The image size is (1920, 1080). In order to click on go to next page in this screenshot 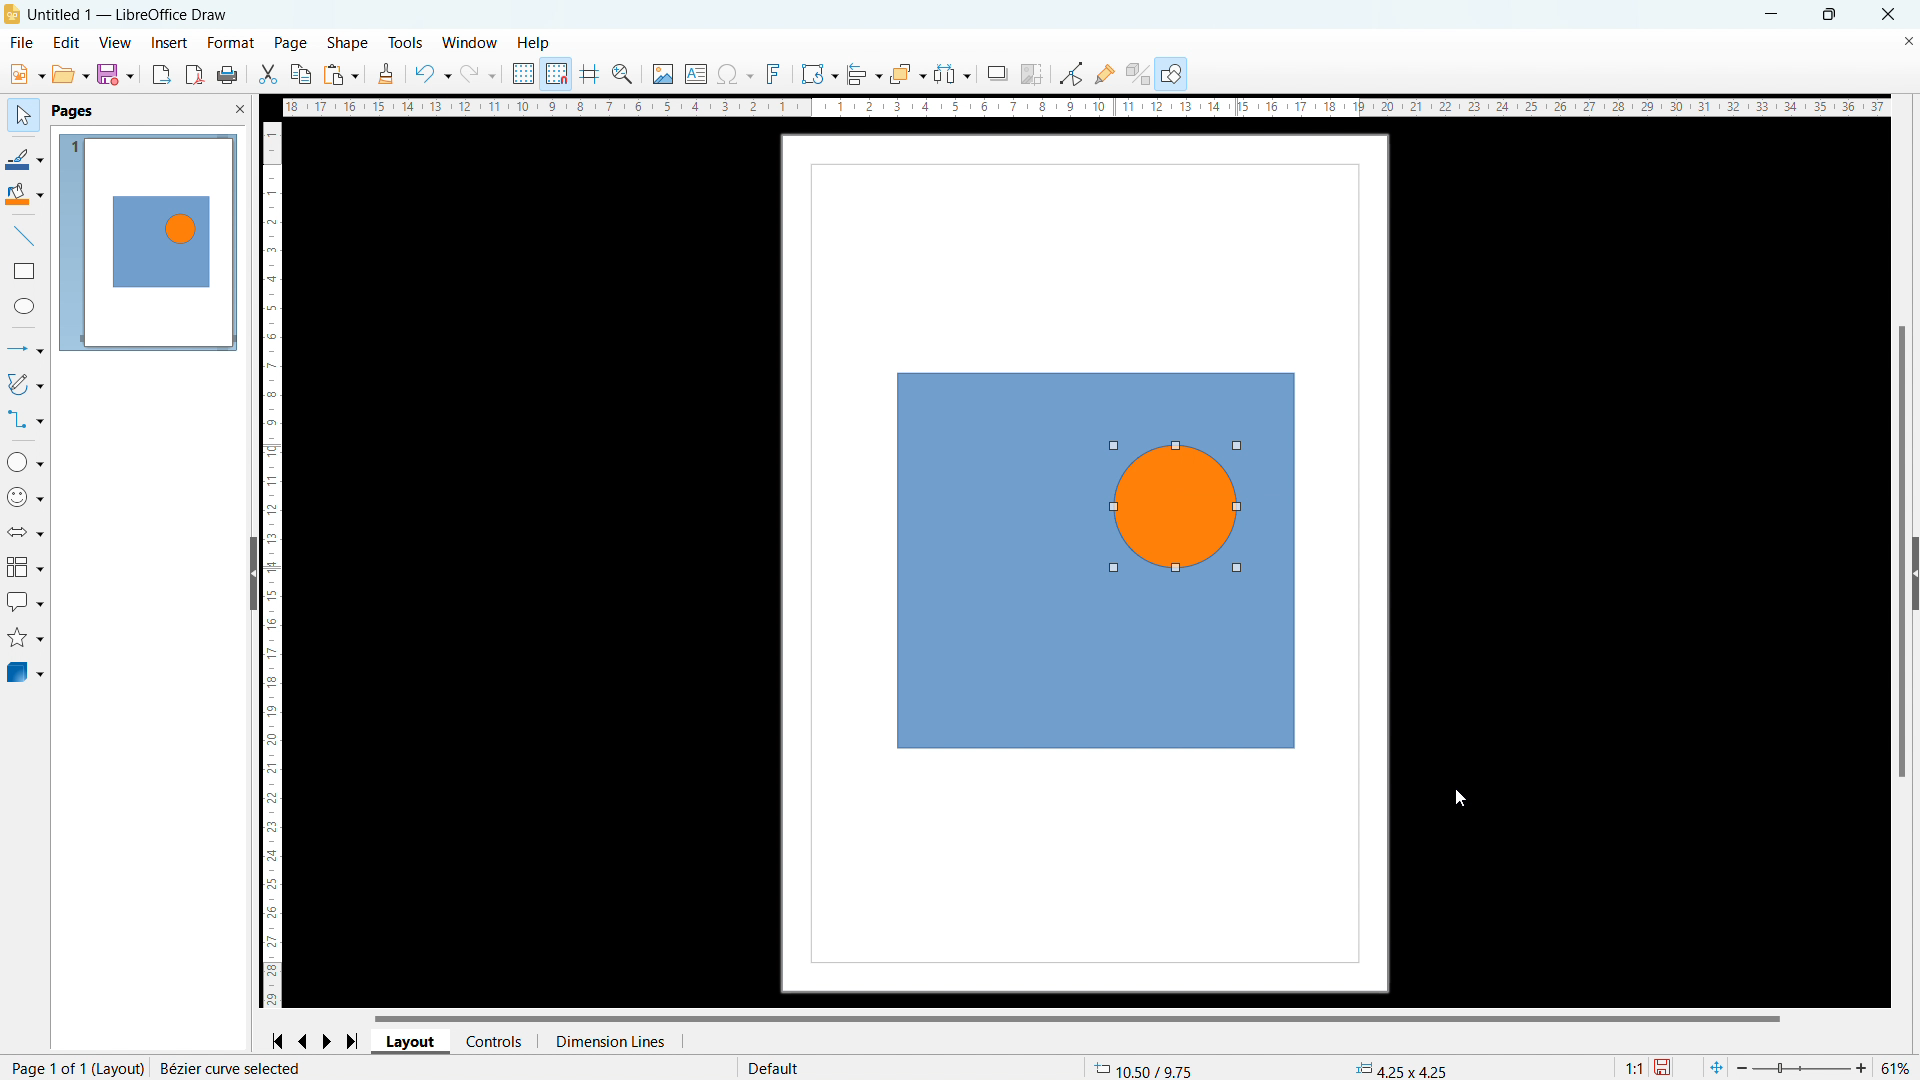, I will do `click(327, 1041)`.